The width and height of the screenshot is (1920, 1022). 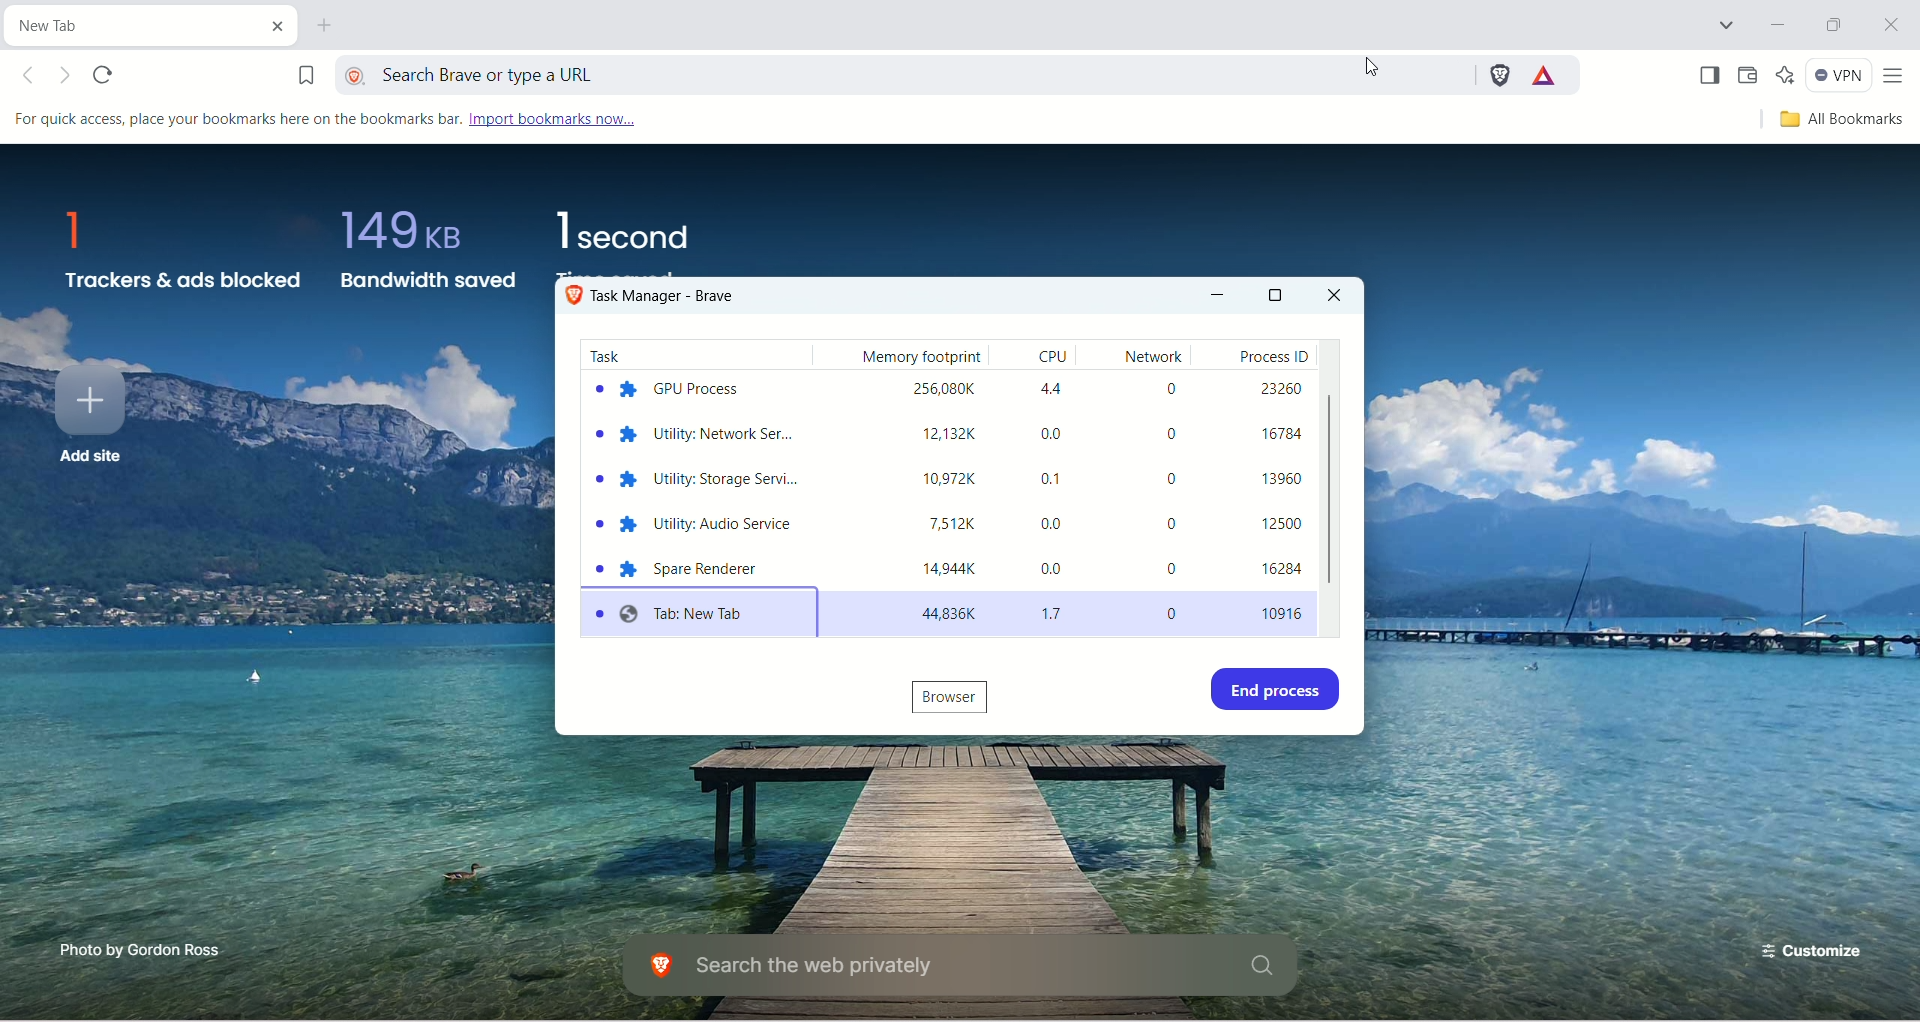 I want to click on cursor, so click(x=1371, y=66).